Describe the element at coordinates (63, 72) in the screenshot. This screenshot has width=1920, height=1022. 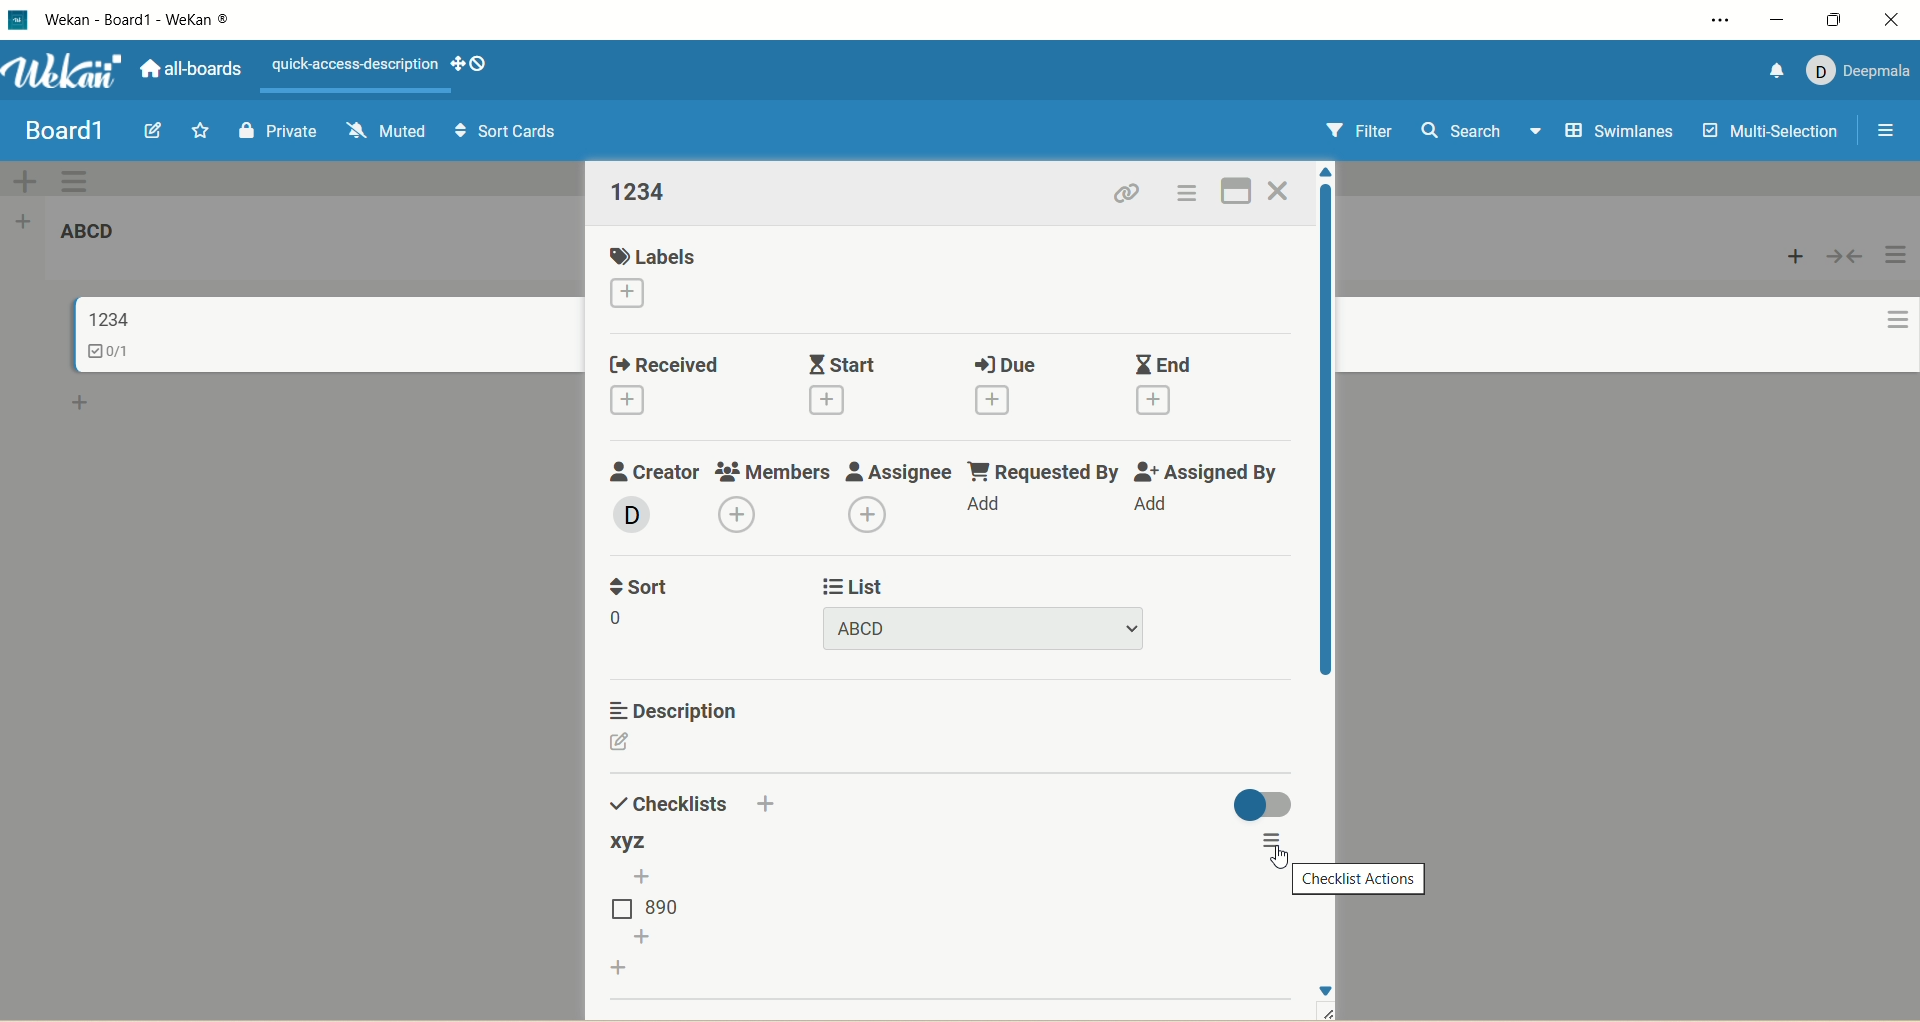
I see `wekan` at that location.